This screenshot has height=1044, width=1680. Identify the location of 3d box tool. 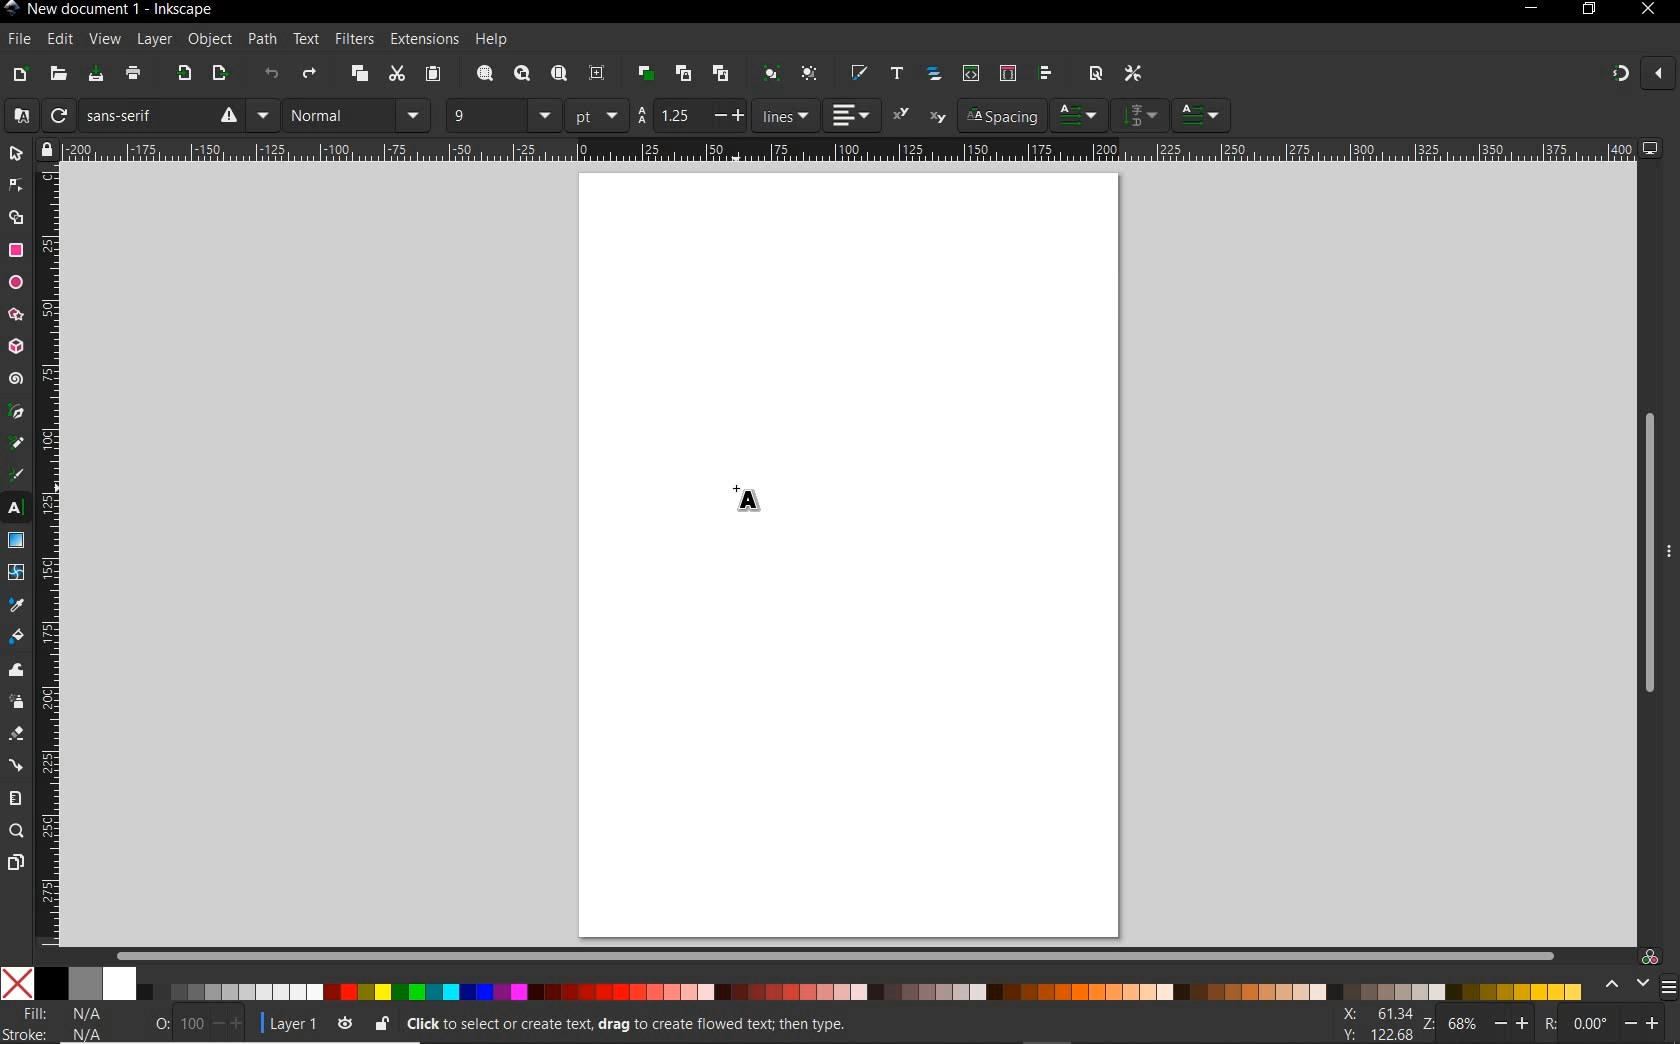
(16, 349).